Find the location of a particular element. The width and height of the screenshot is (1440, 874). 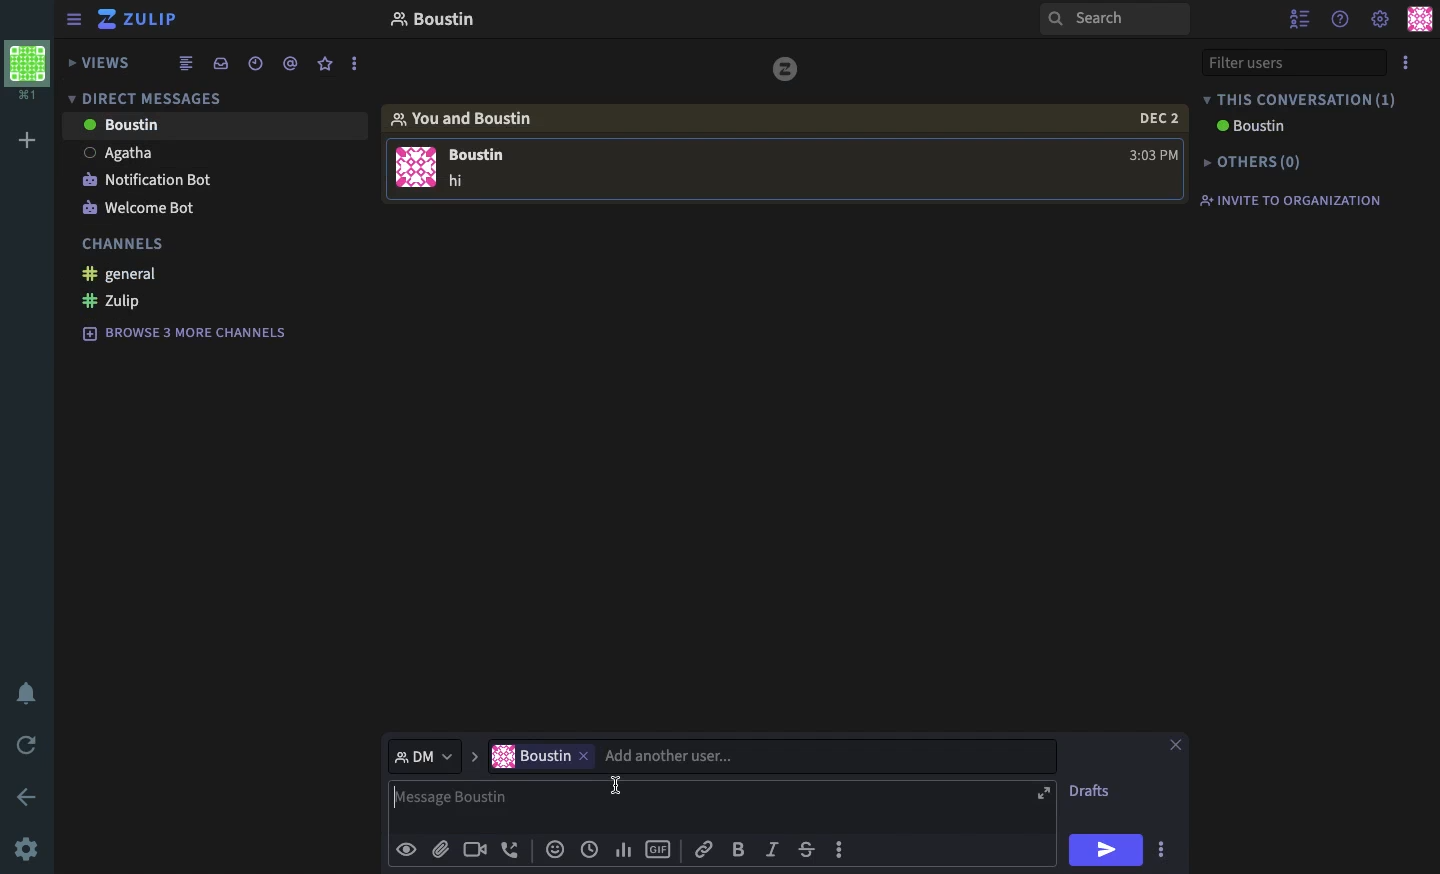

user profile is located at coordinates (1420, 19).